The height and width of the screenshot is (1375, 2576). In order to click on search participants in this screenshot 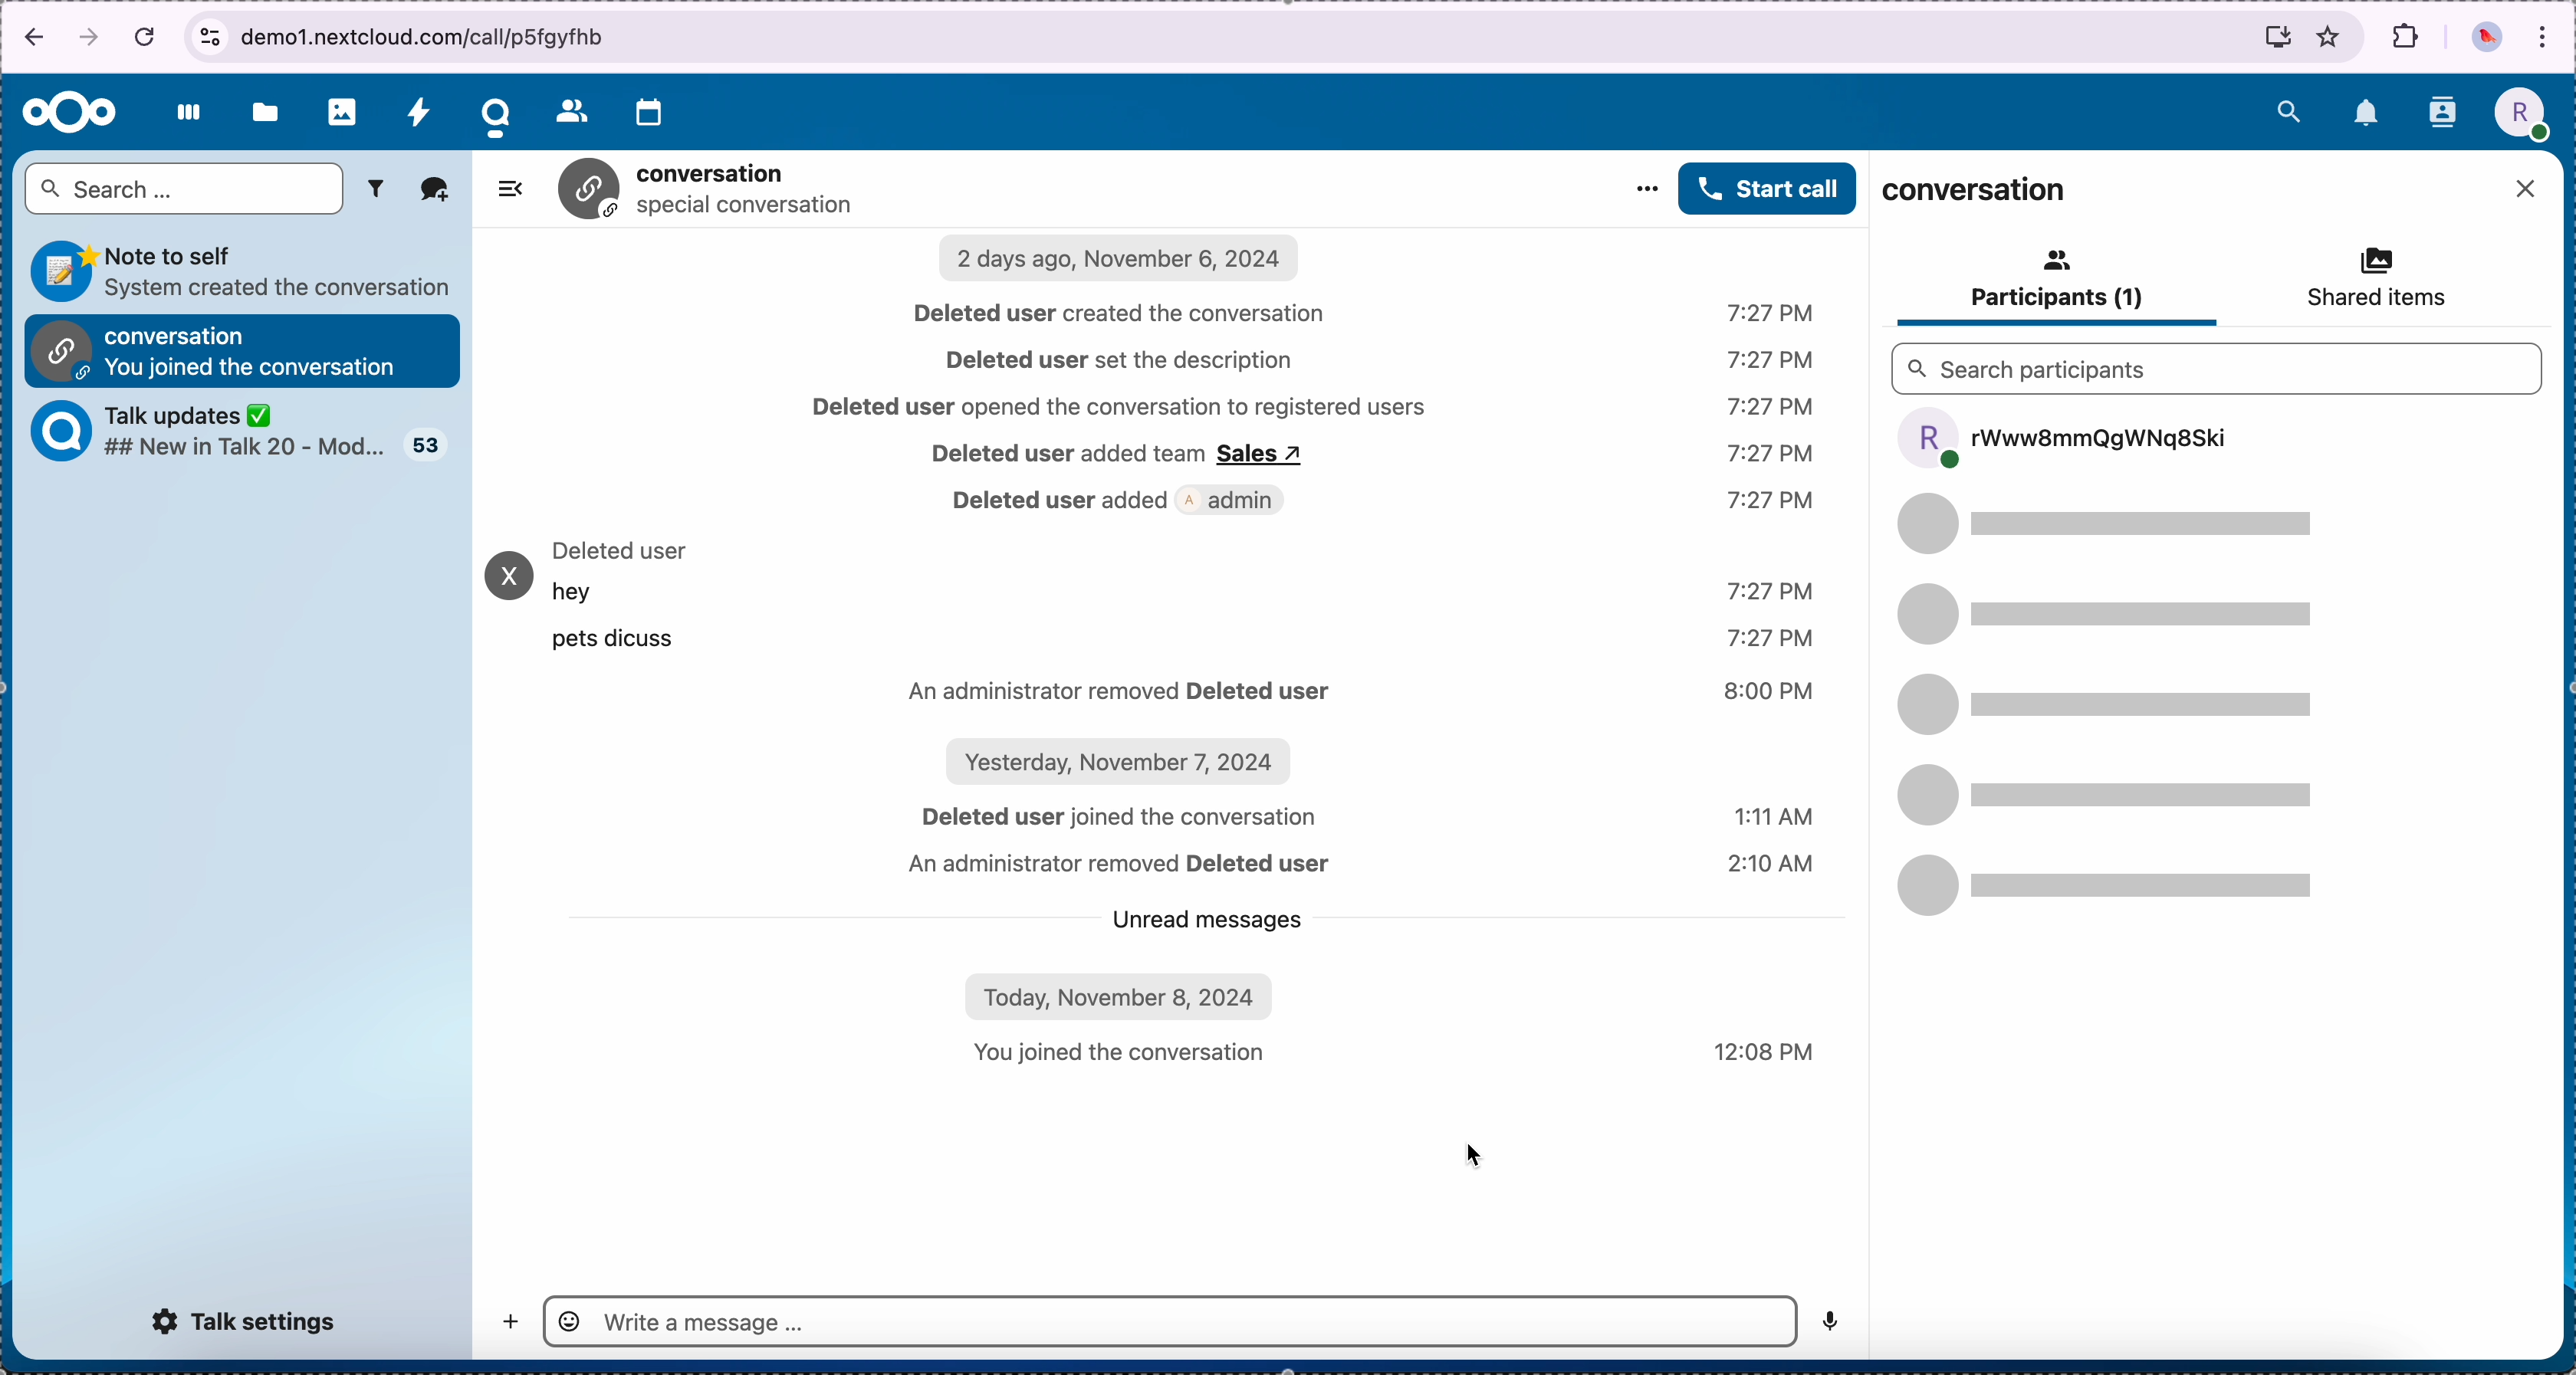, I will do `click(2215, 367)`.